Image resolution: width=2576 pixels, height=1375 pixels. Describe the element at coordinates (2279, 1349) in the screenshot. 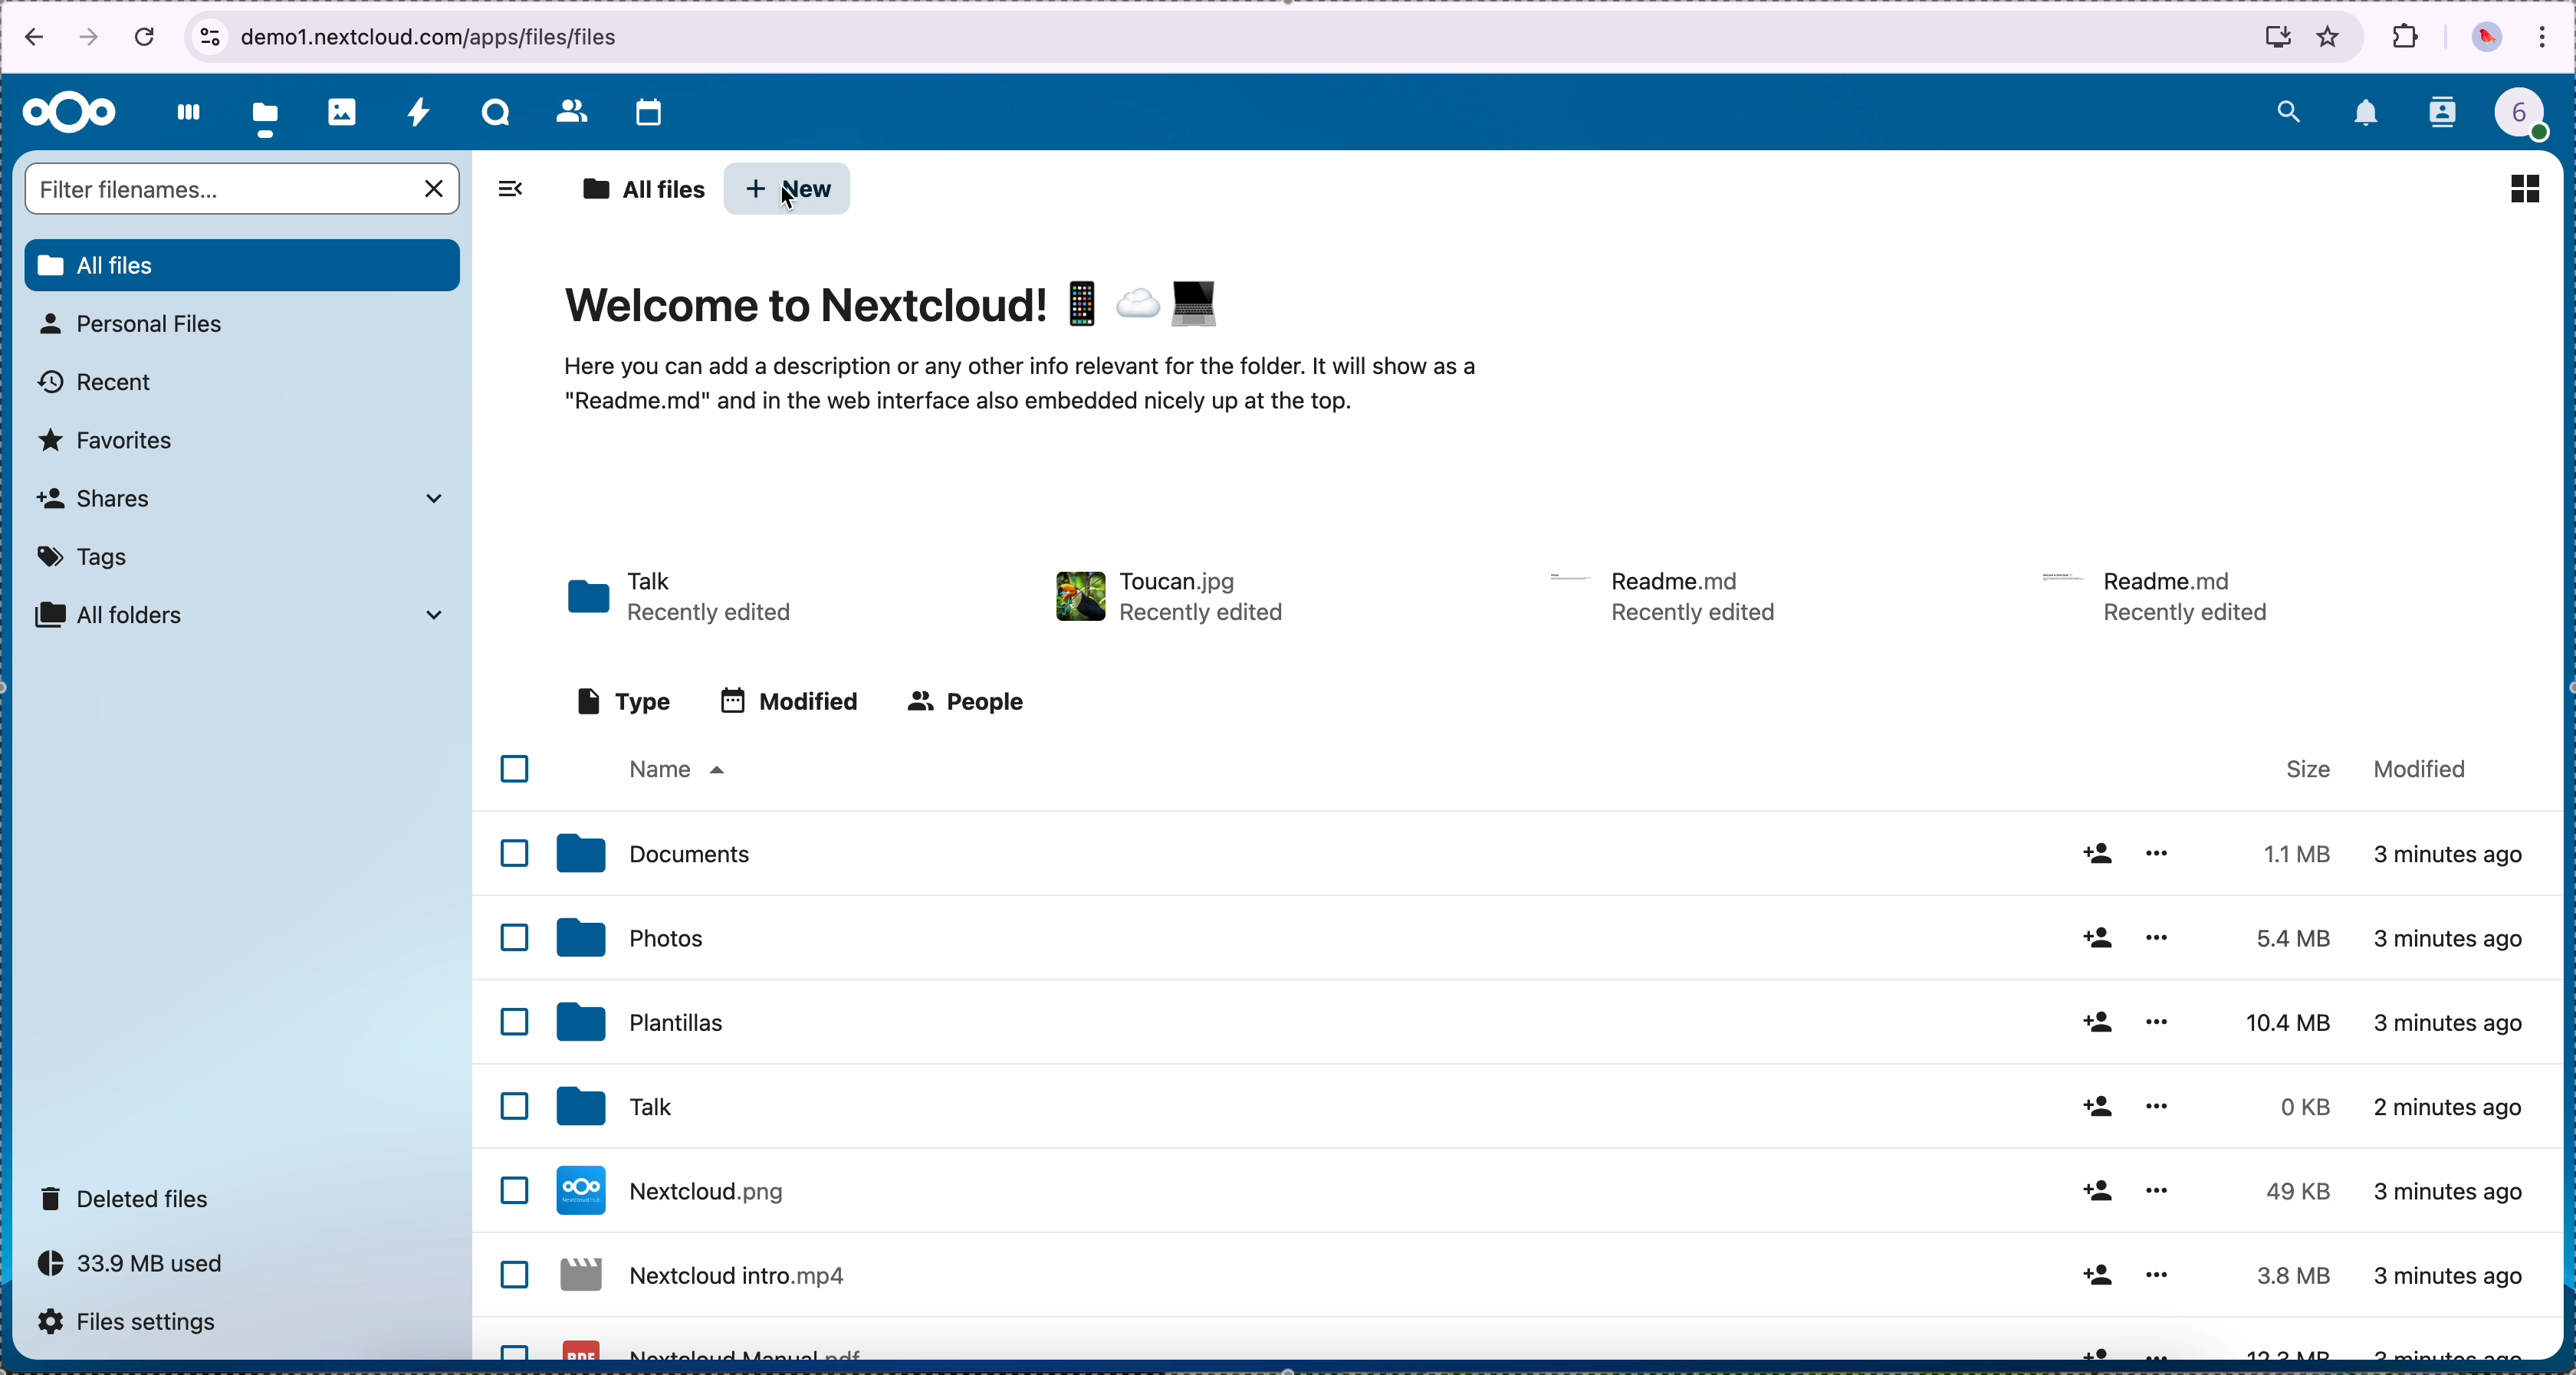

I see `12.2 MB` at that location.